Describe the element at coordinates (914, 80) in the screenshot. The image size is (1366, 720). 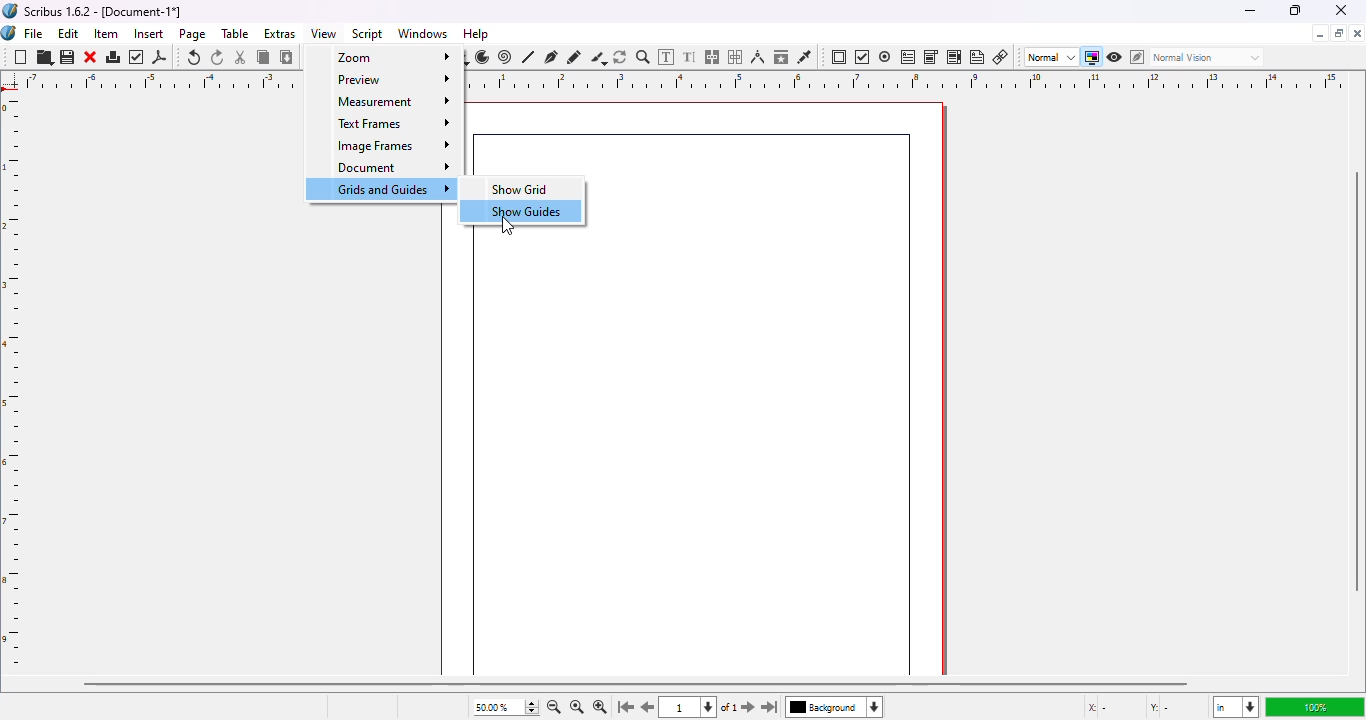
I see `ruler` at that location.